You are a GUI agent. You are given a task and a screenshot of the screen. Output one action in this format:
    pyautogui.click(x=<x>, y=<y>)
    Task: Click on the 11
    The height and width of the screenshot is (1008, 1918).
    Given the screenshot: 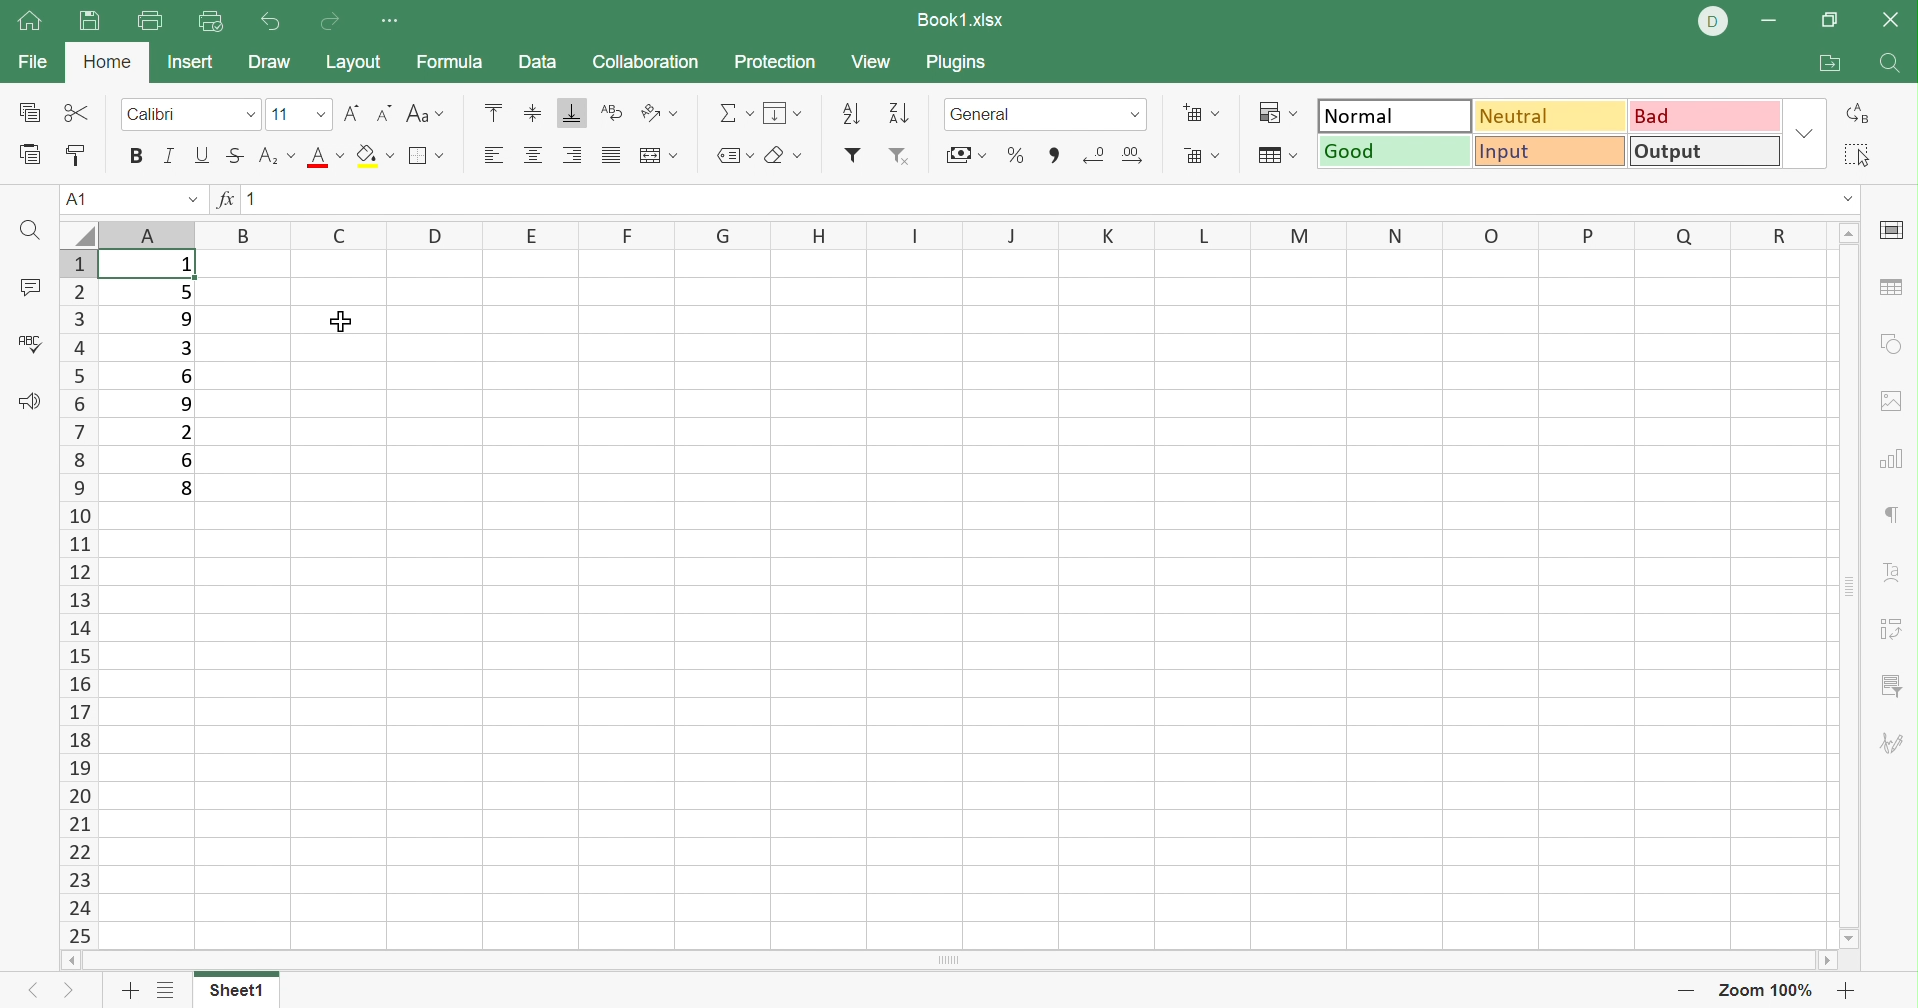 What is the action you would take?
    pyautogui.click(x=282, y=115)
    